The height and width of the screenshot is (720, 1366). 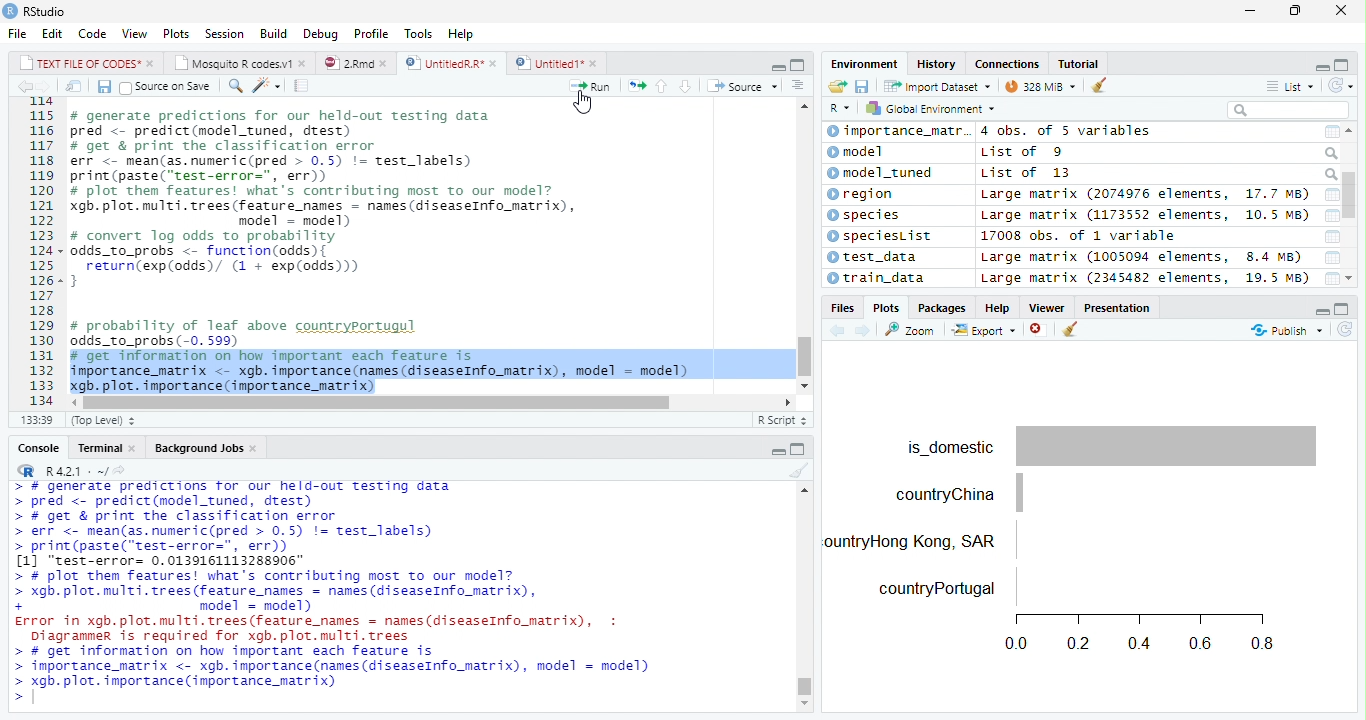 What do you see at coordinates (1081, 63) in the screenshot?
I see `Tutorial` at bounding box center [1081, 63].